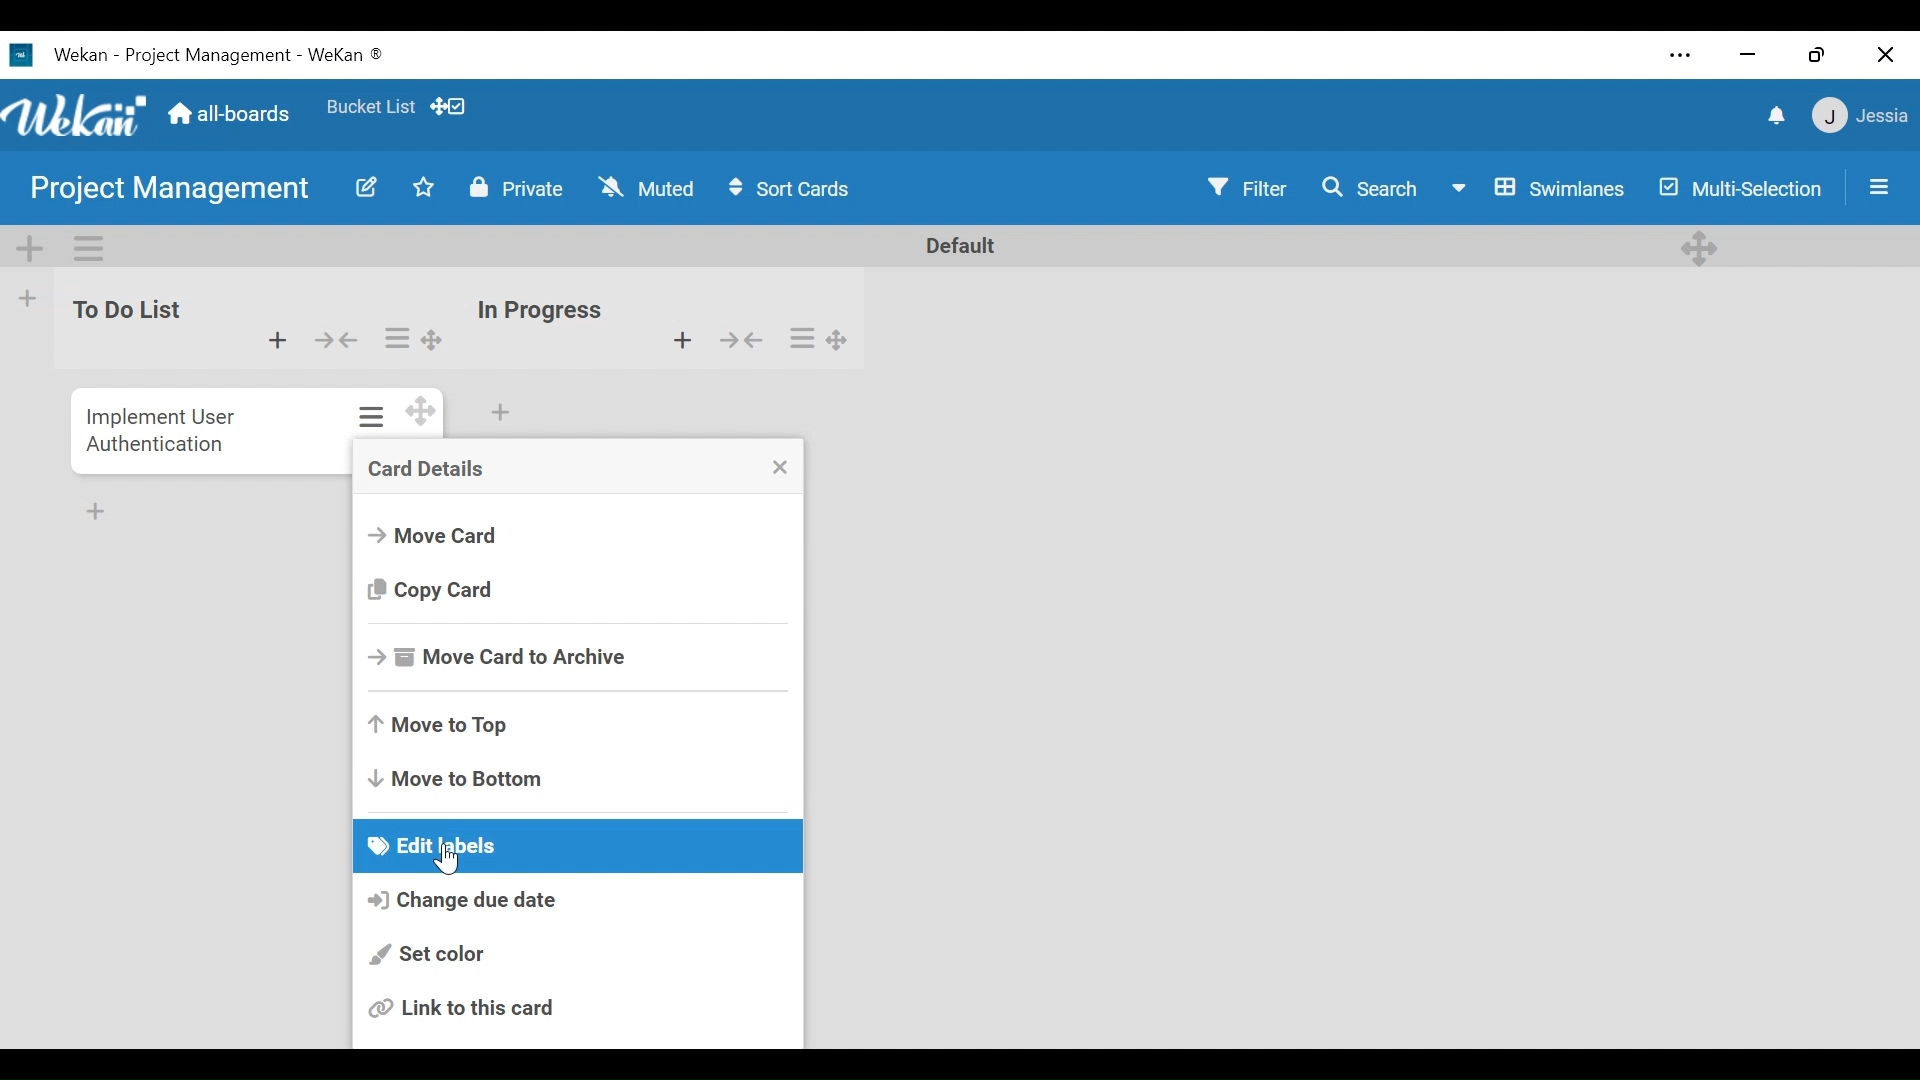 The height and width of the screenshot is (1080, 1920). What do you see at coordinates (232, 116) in the screenshot?
I see `Home (all-boards)` at bounding box center [232, 116].